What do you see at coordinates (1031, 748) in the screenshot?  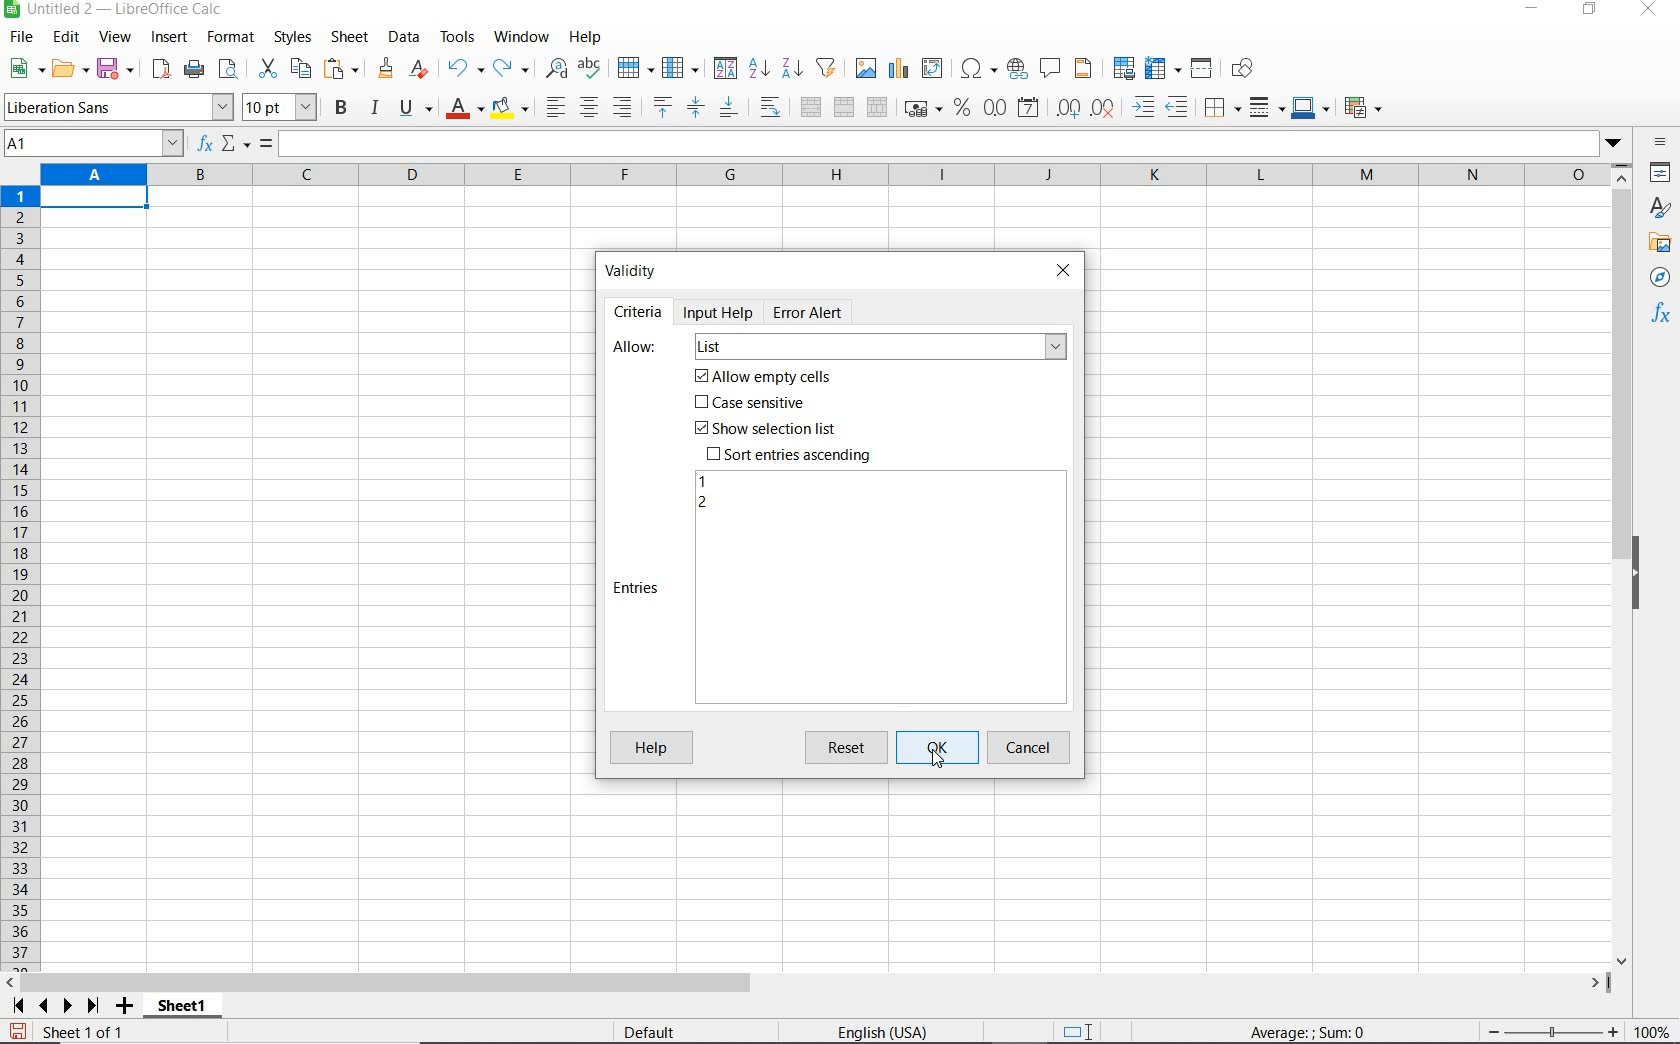 I see `cancel` at bounding box center [1031, 748].